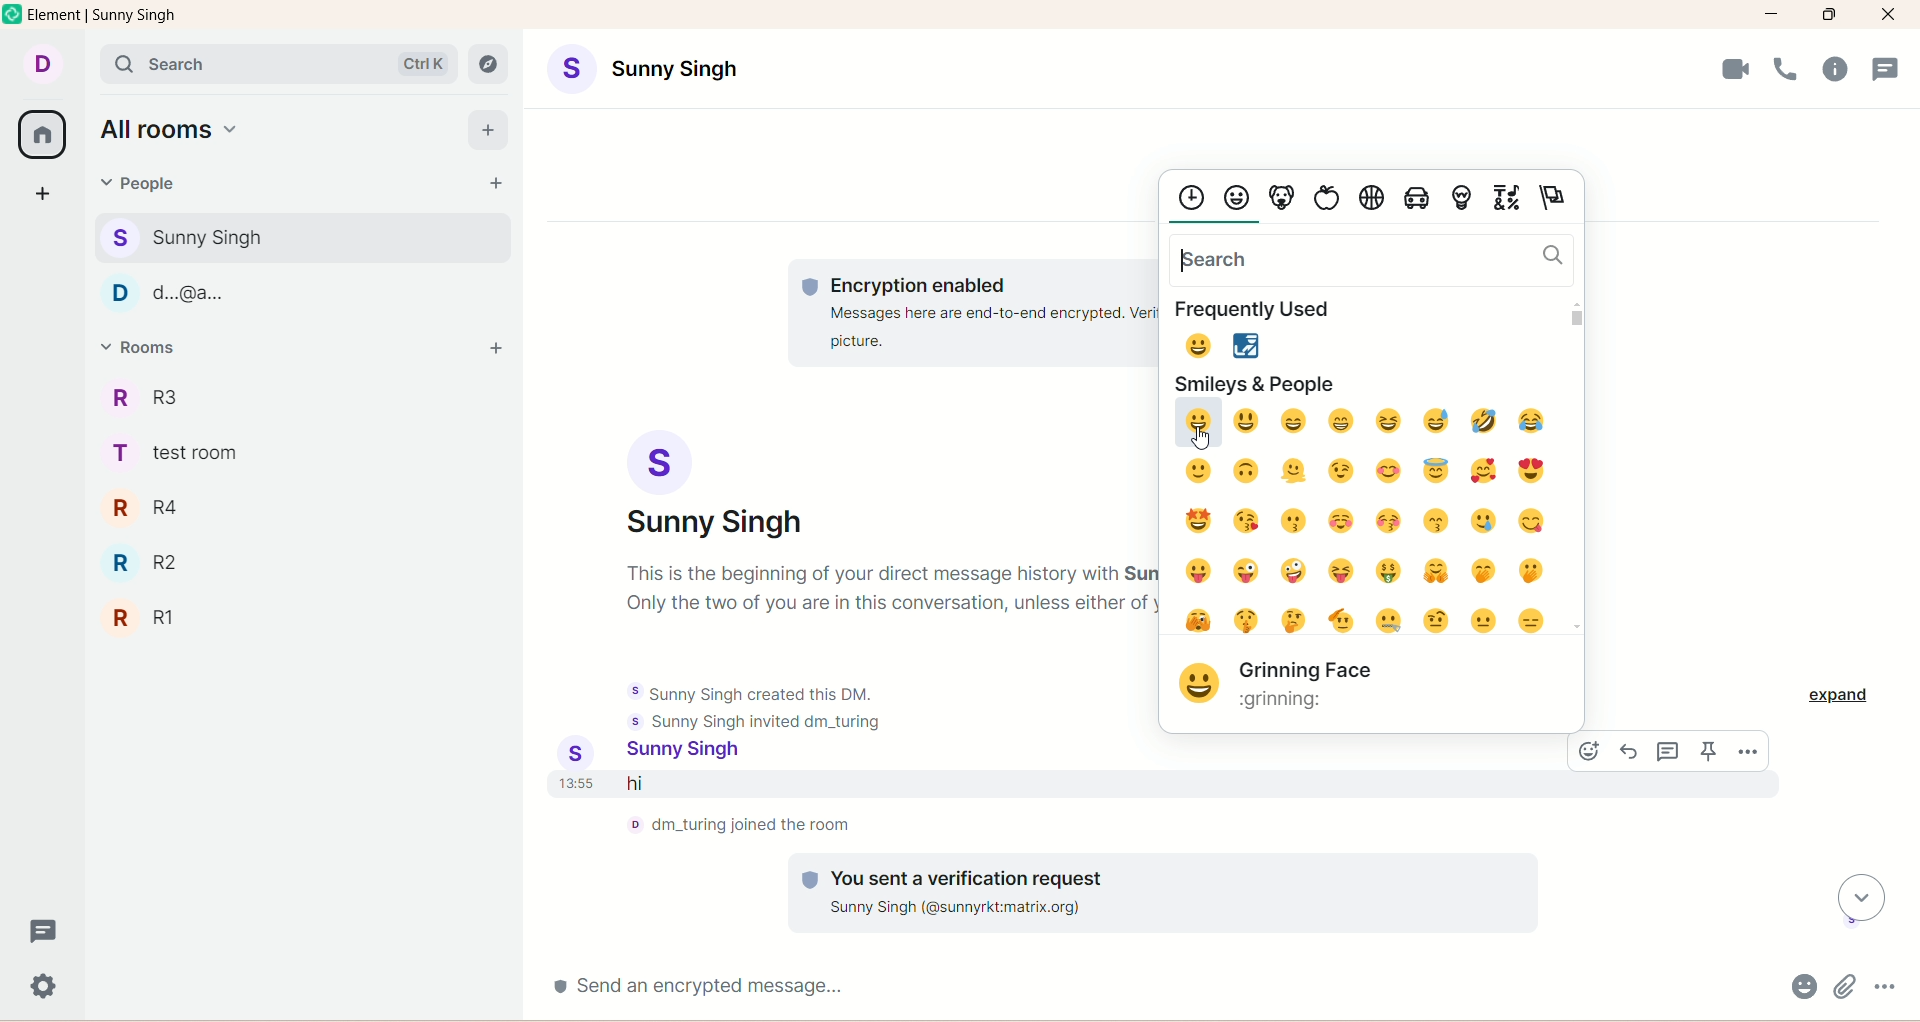  What do you see at coordinates (1531, 621) in the screenshot?
I see `Expressionless face` at bounding box center [1531, 621].